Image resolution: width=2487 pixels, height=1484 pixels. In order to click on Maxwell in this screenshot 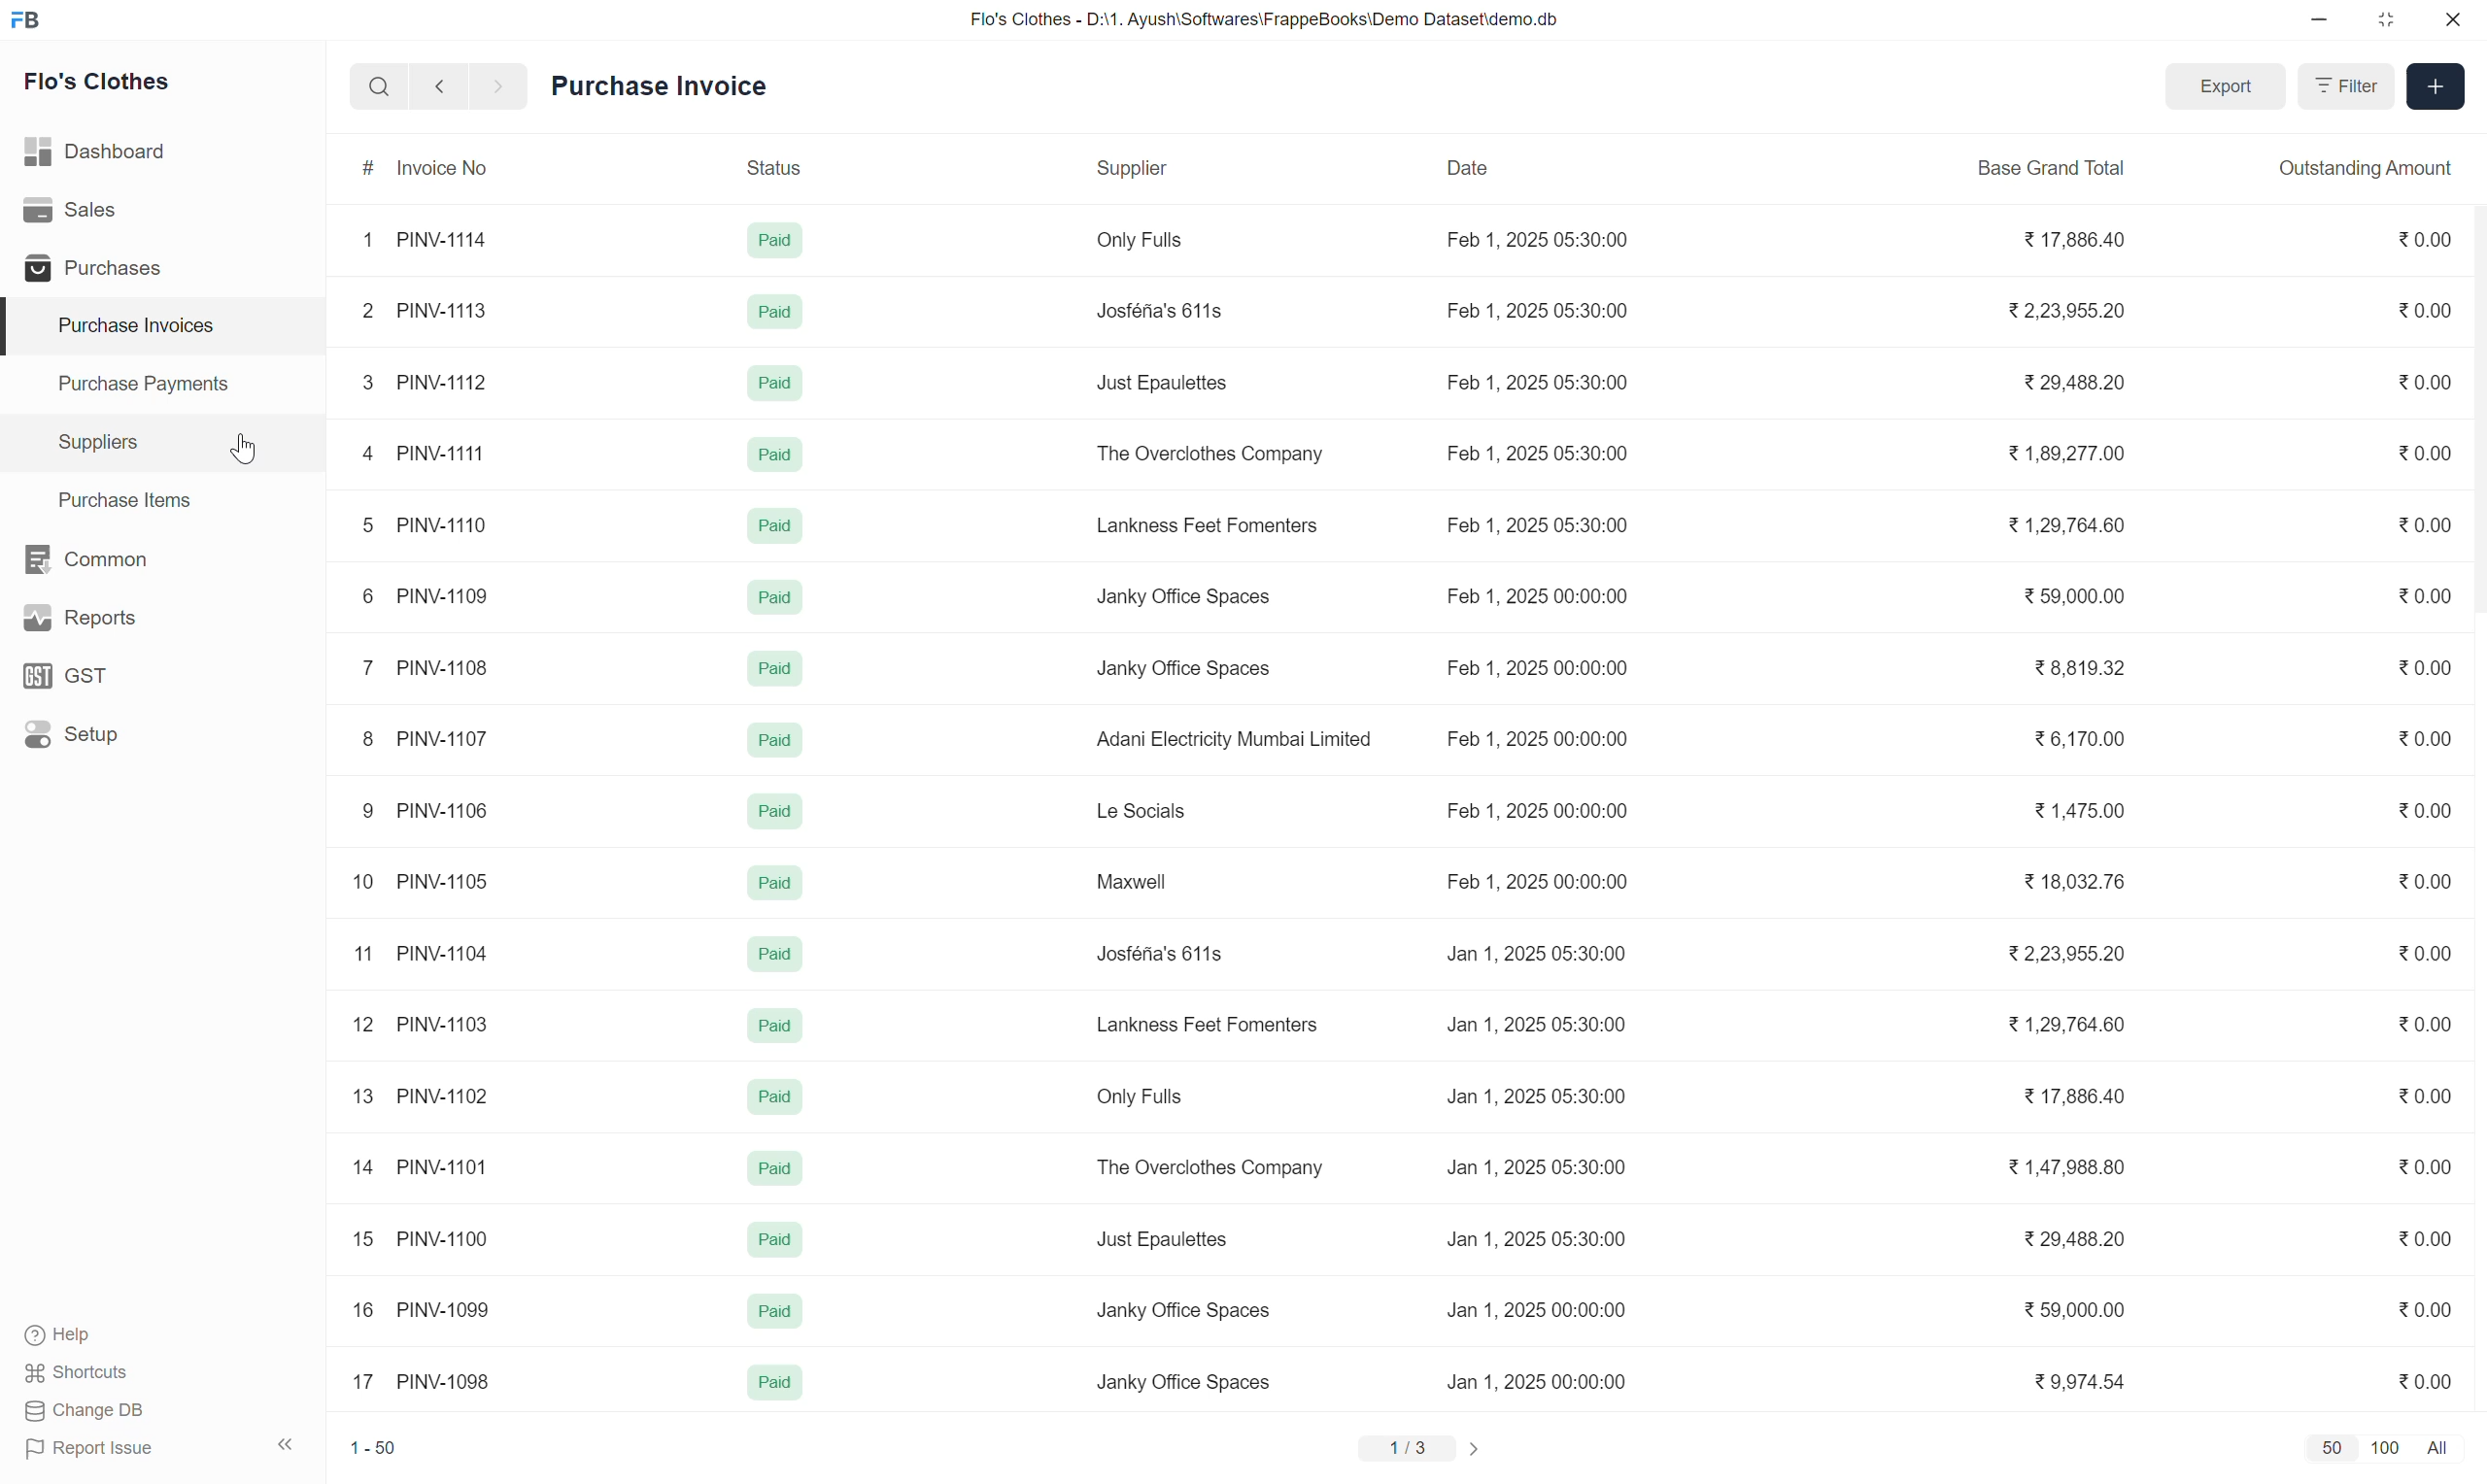, I will do `click(1132, 880)`.